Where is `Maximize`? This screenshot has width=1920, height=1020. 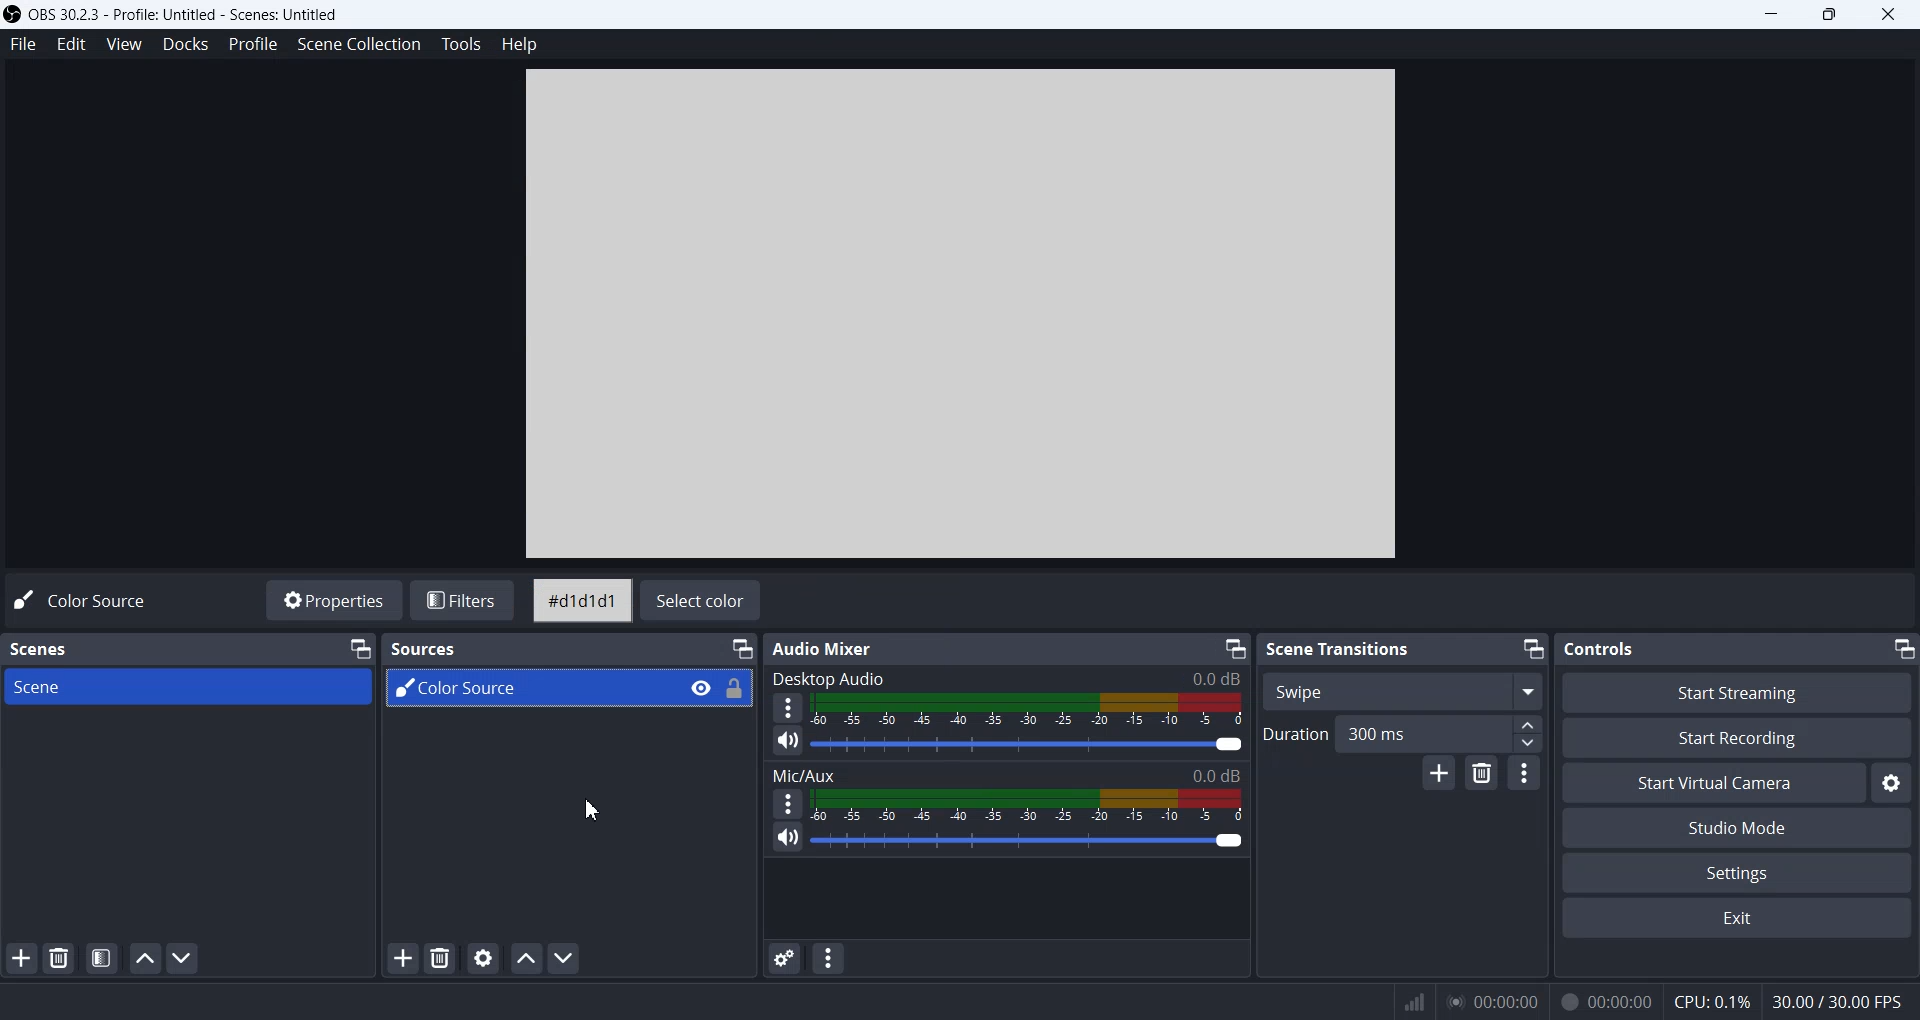 Maximize is located at coordinates (1832, 15).